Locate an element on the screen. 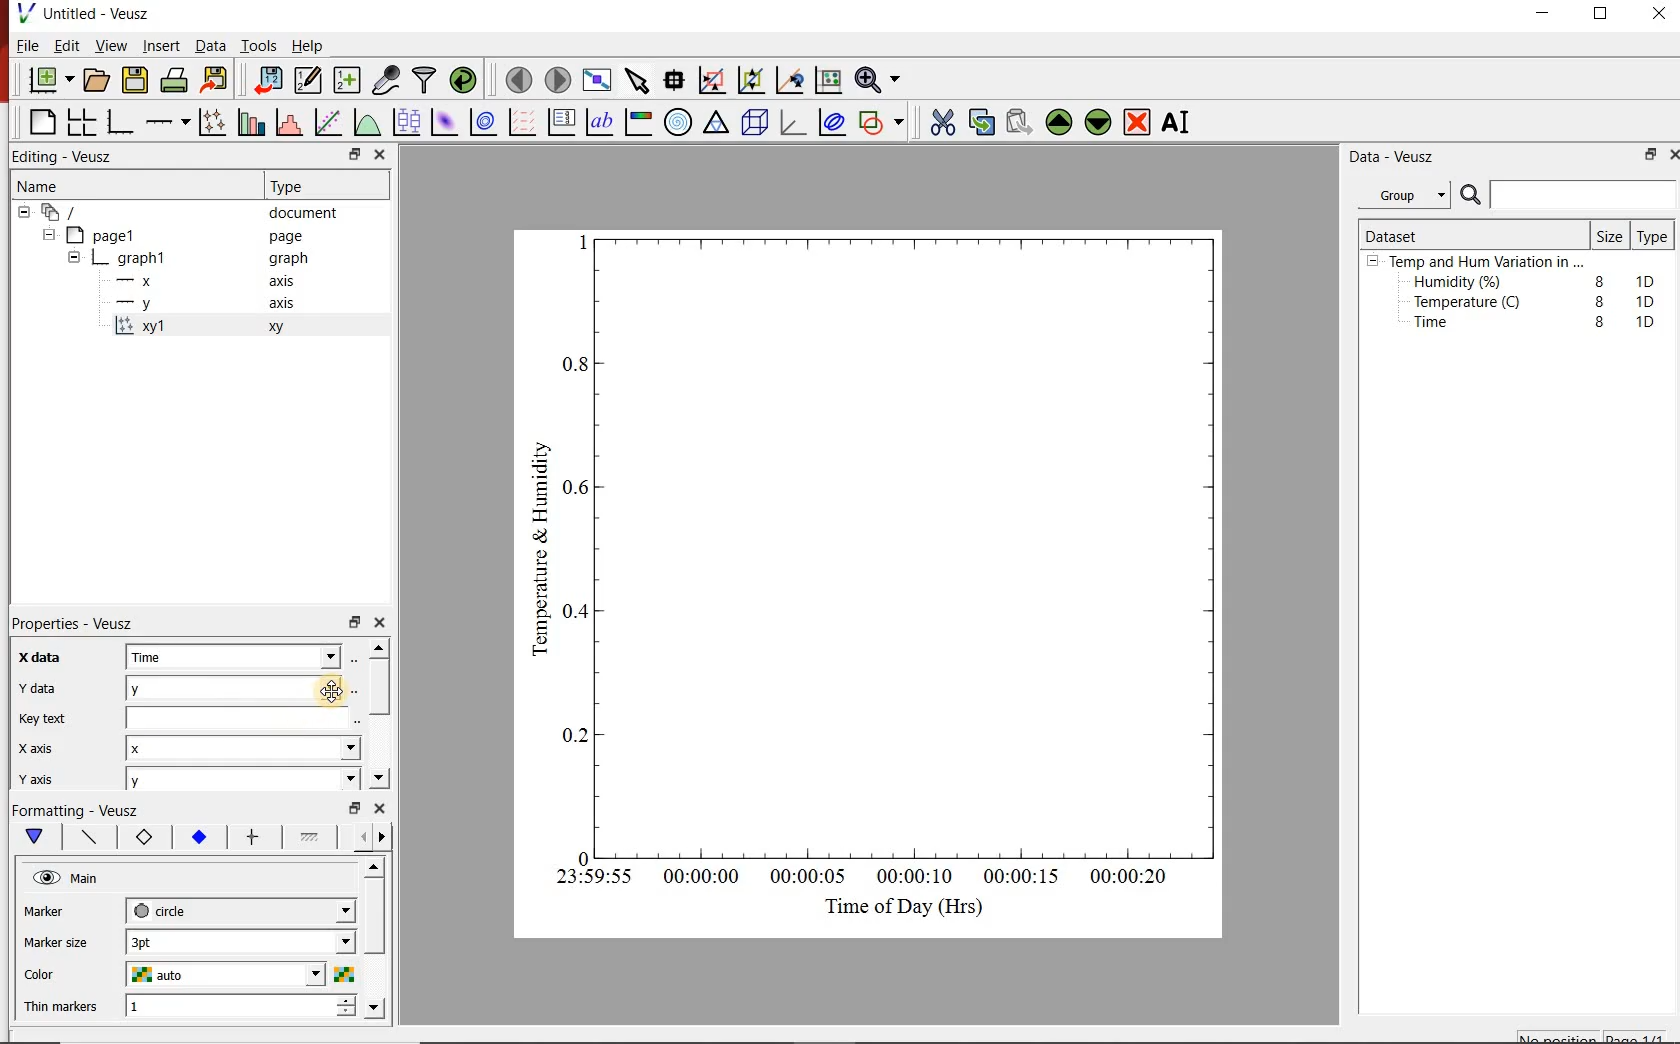 The image size is (1680, 1044). Type is located at coordinates (300, 186).